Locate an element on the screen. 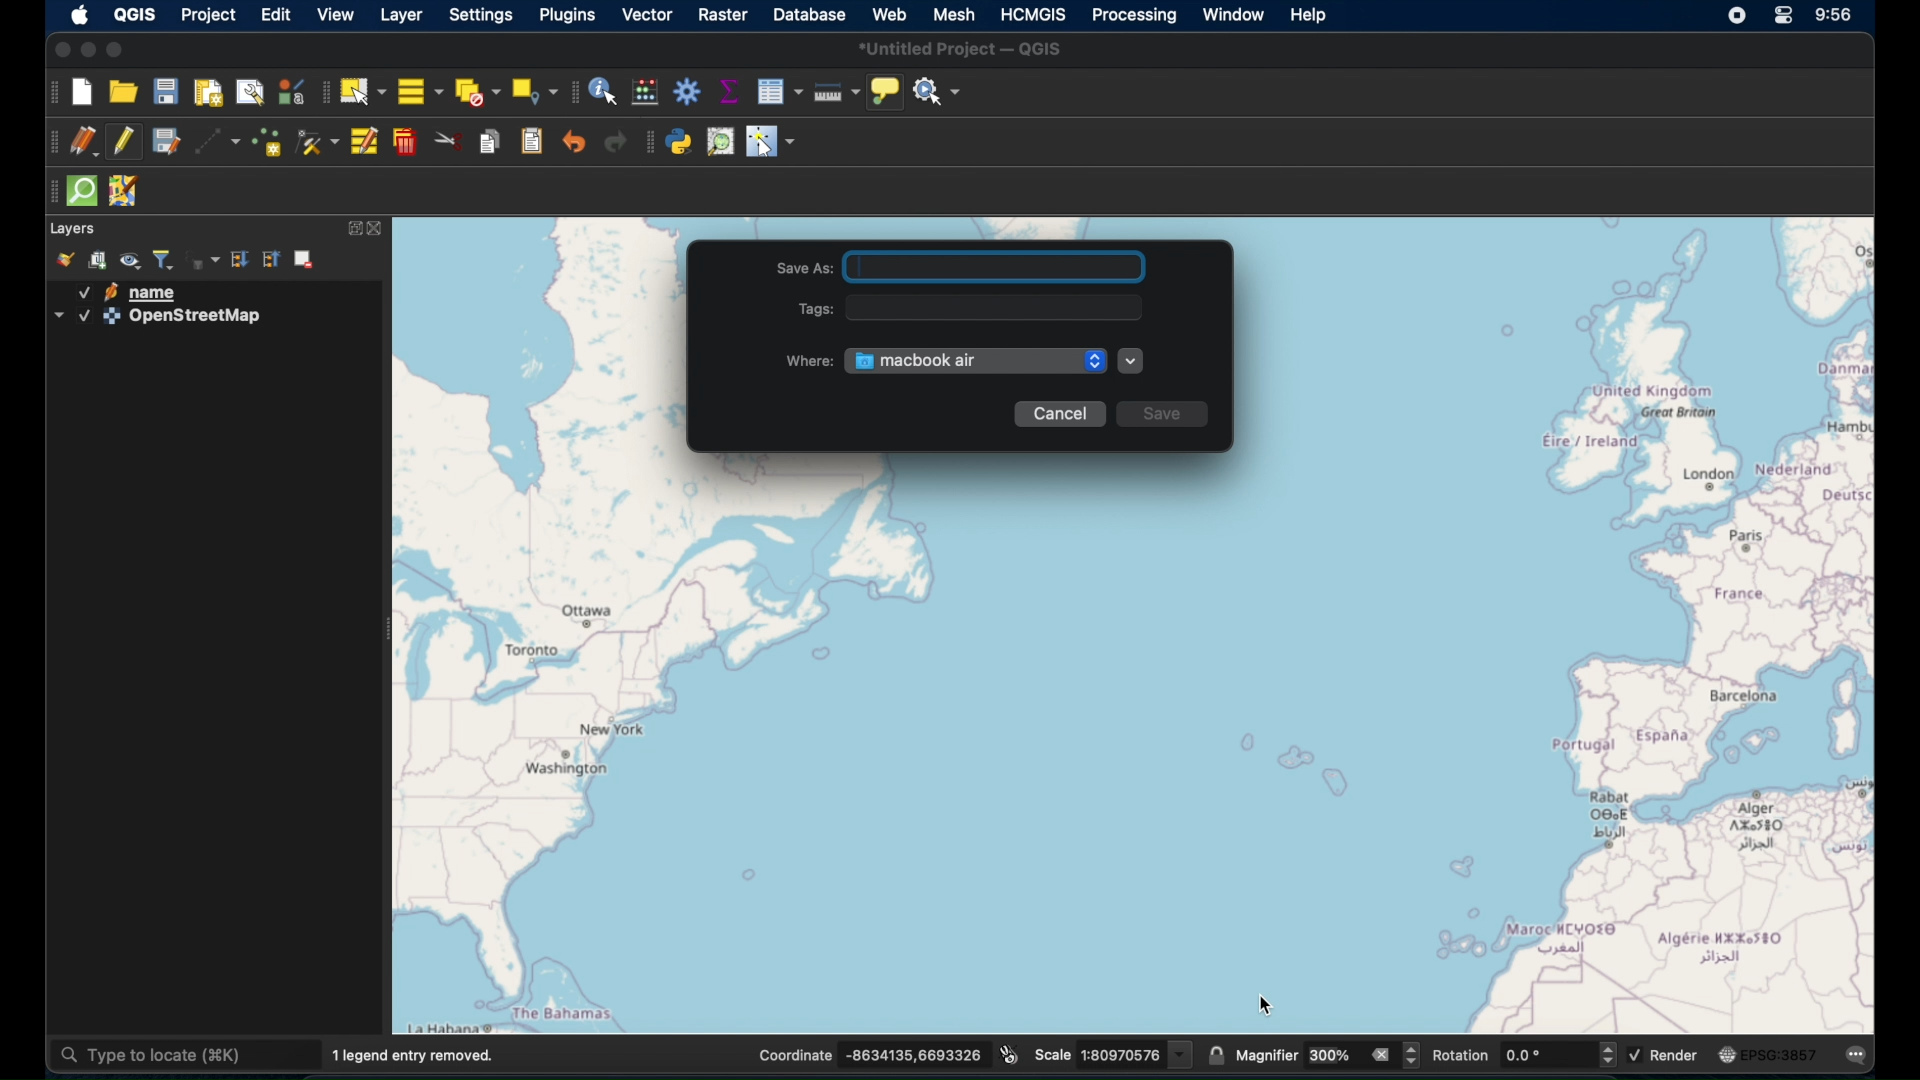 This screenshot has width=1920, height=1080. toolbox is located at coordinates (687, 91).